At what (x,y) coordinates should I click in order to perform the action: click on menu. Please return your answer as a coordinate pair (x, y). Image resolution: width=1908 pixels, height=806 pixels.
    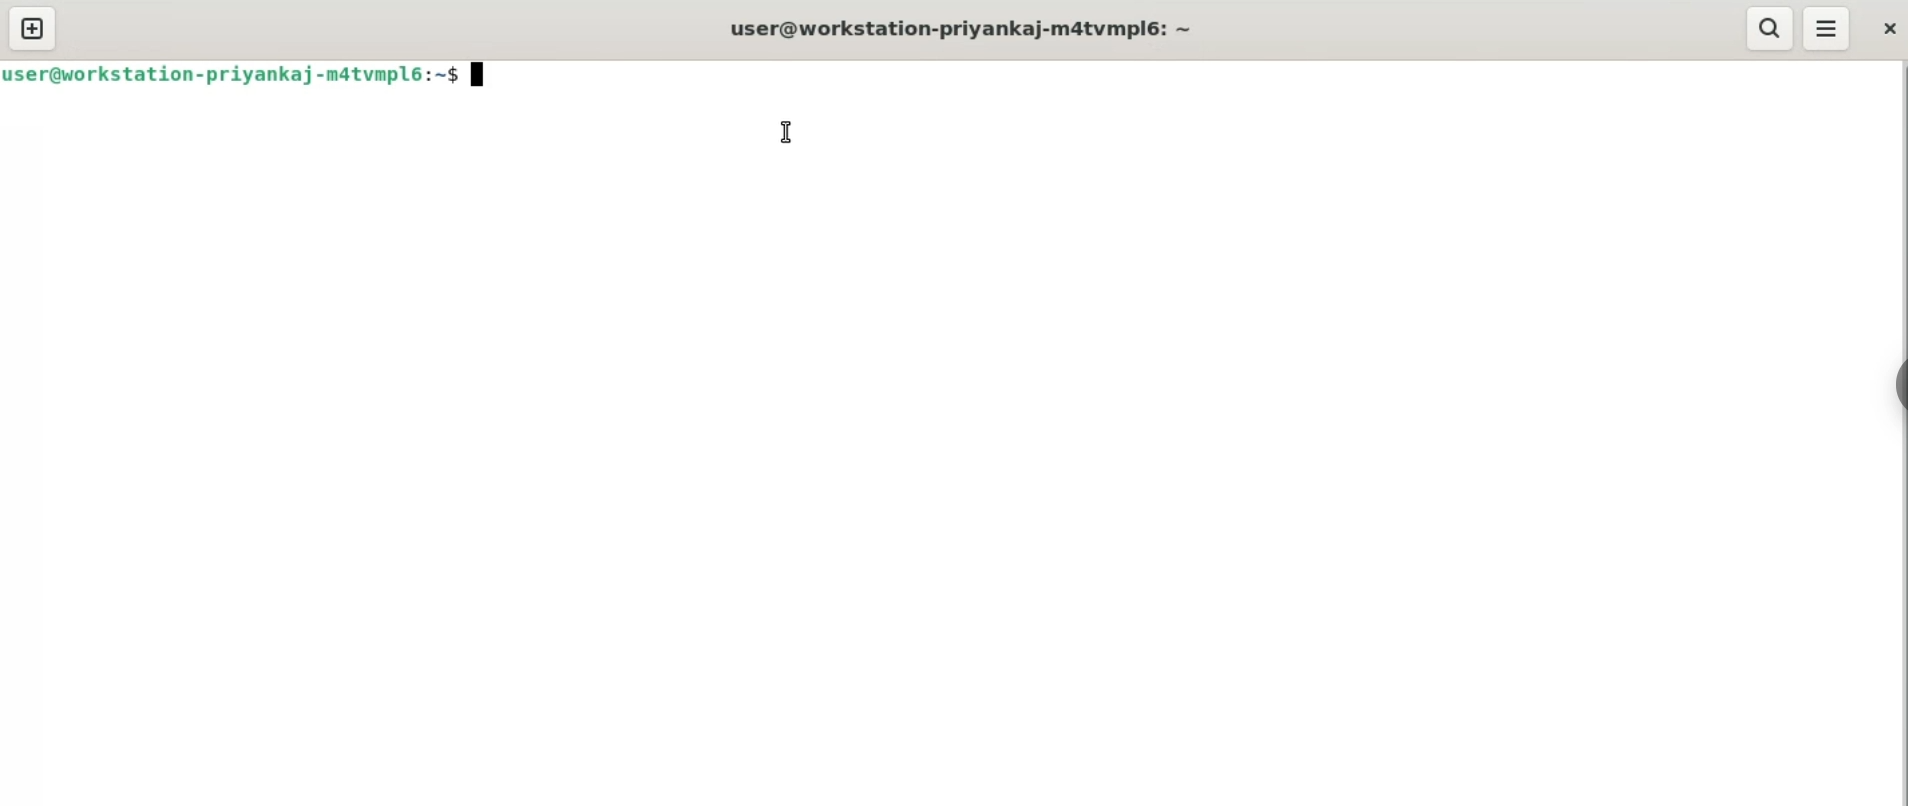
    Looking at the image, I should click on (1828, 27).